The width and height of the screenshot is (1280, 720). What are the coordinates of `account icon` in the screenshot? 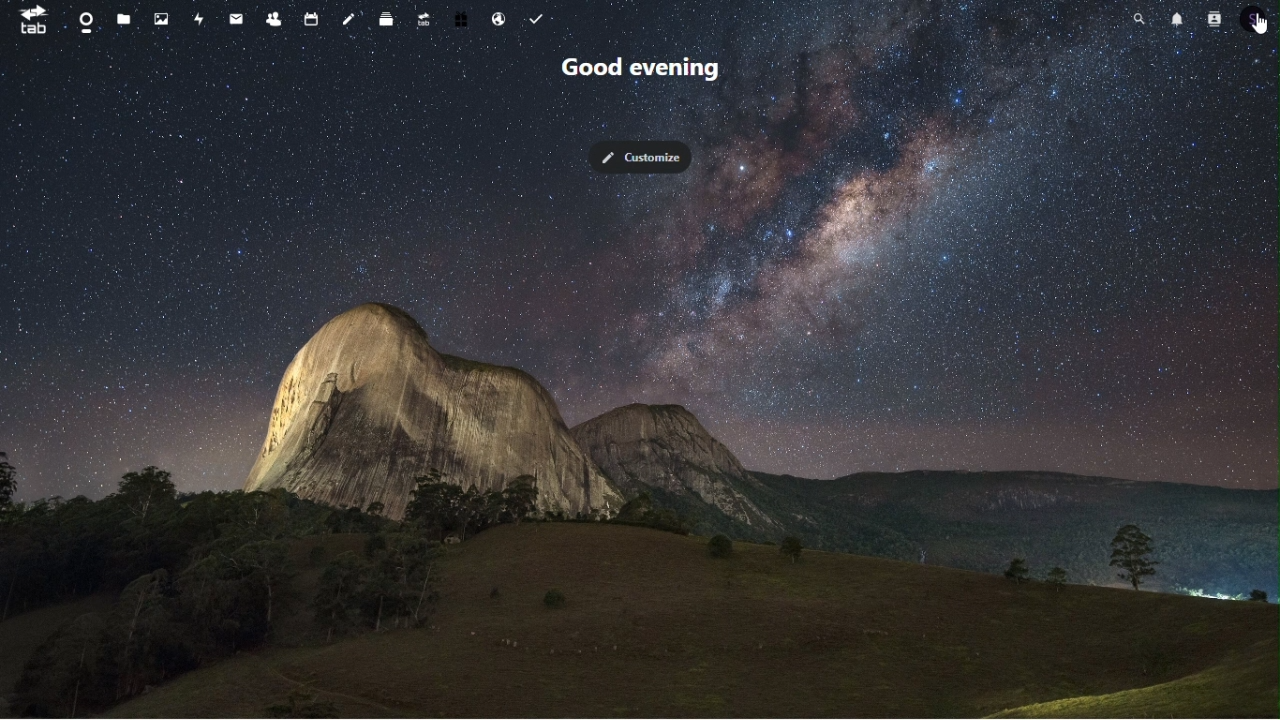 It's located at (1254, 17).